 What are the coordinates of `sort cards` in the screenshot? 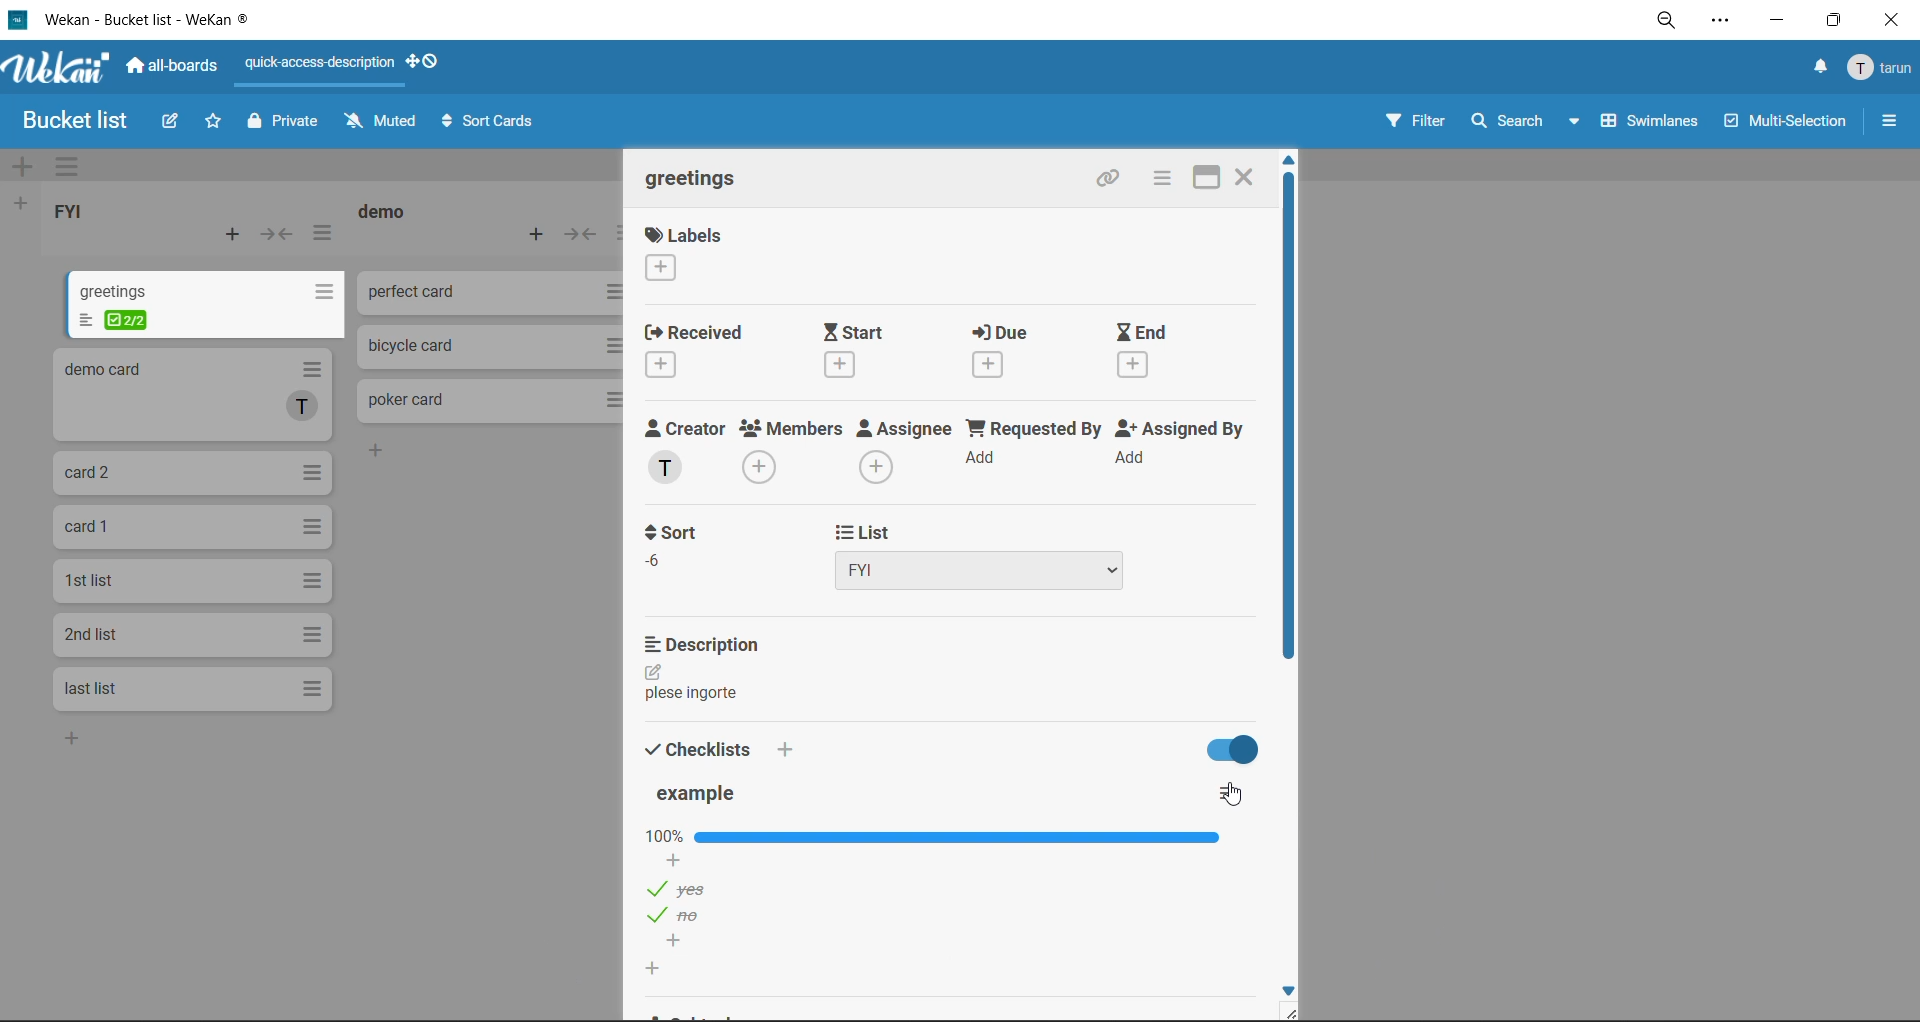 It's located at (491, 120).